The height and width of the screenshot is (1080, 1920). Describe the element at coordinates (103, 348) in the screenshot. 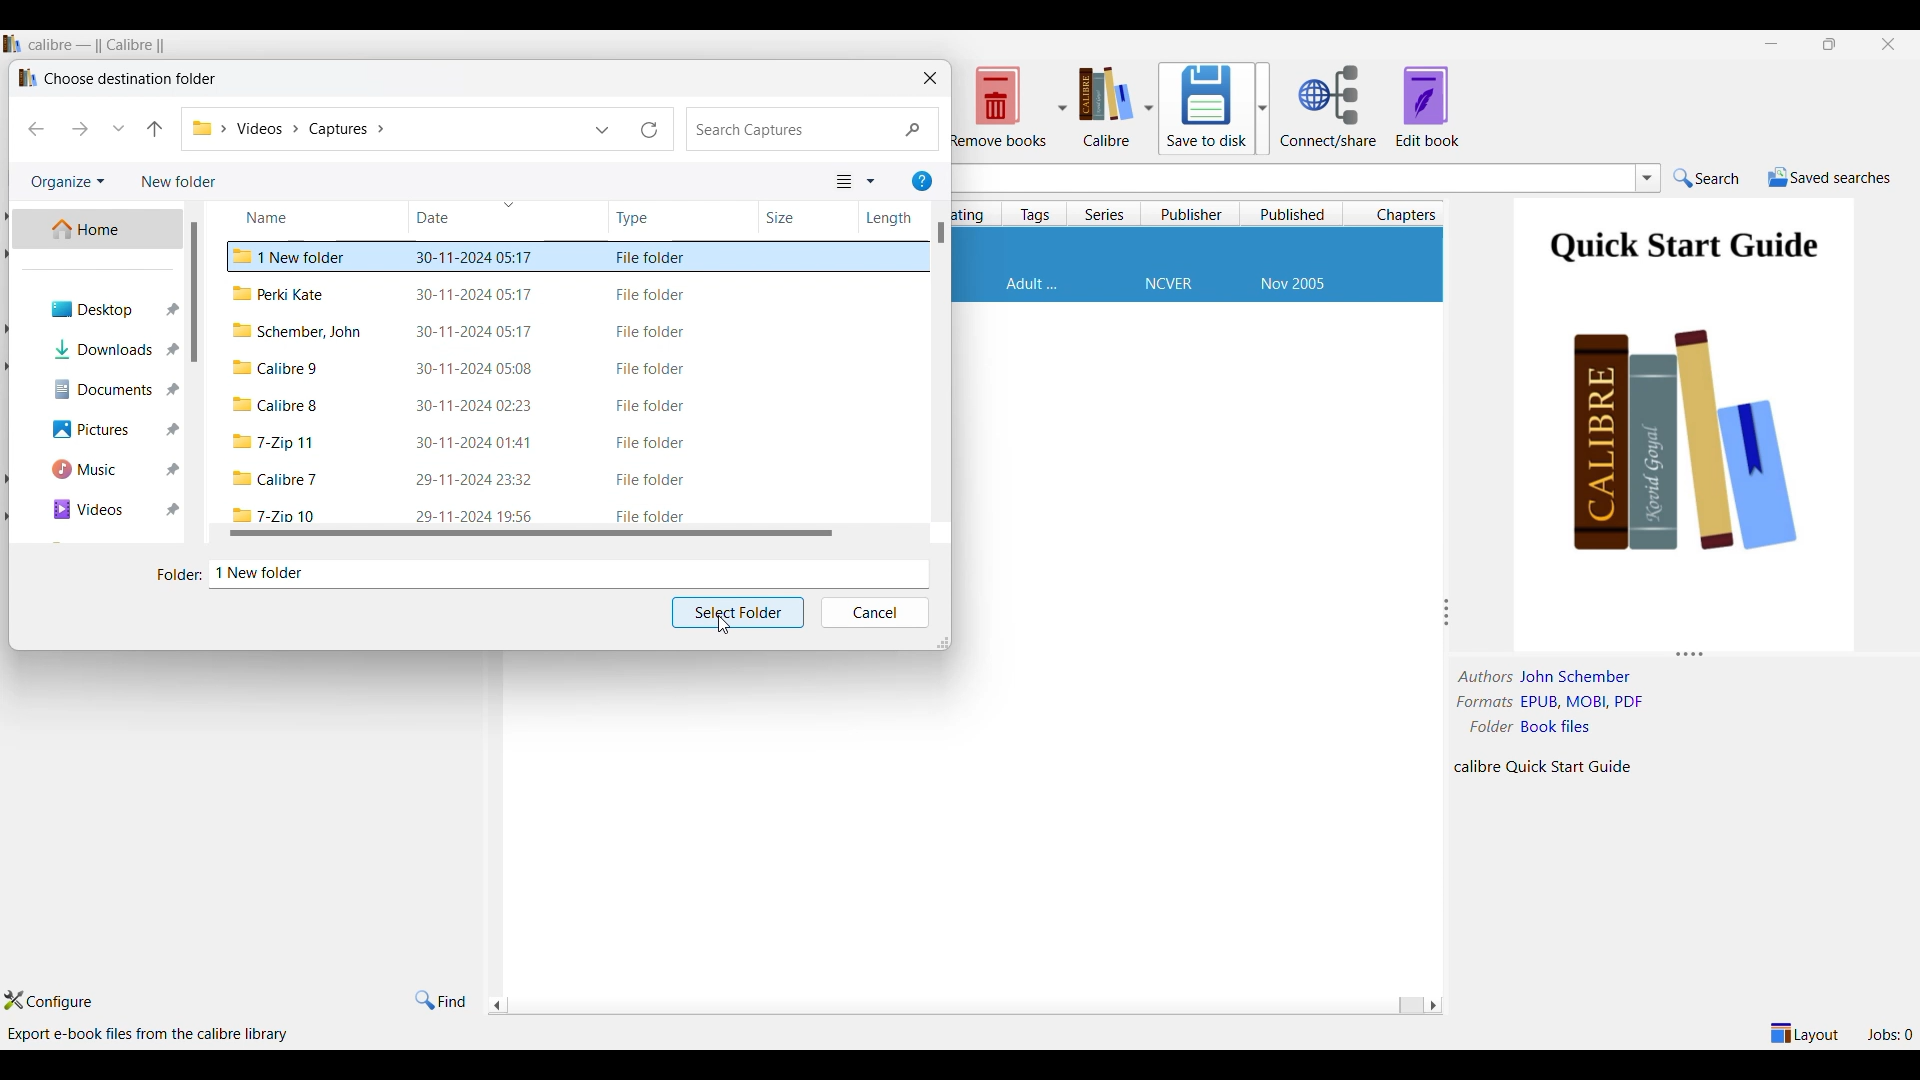

I see `Downloads` at that location.